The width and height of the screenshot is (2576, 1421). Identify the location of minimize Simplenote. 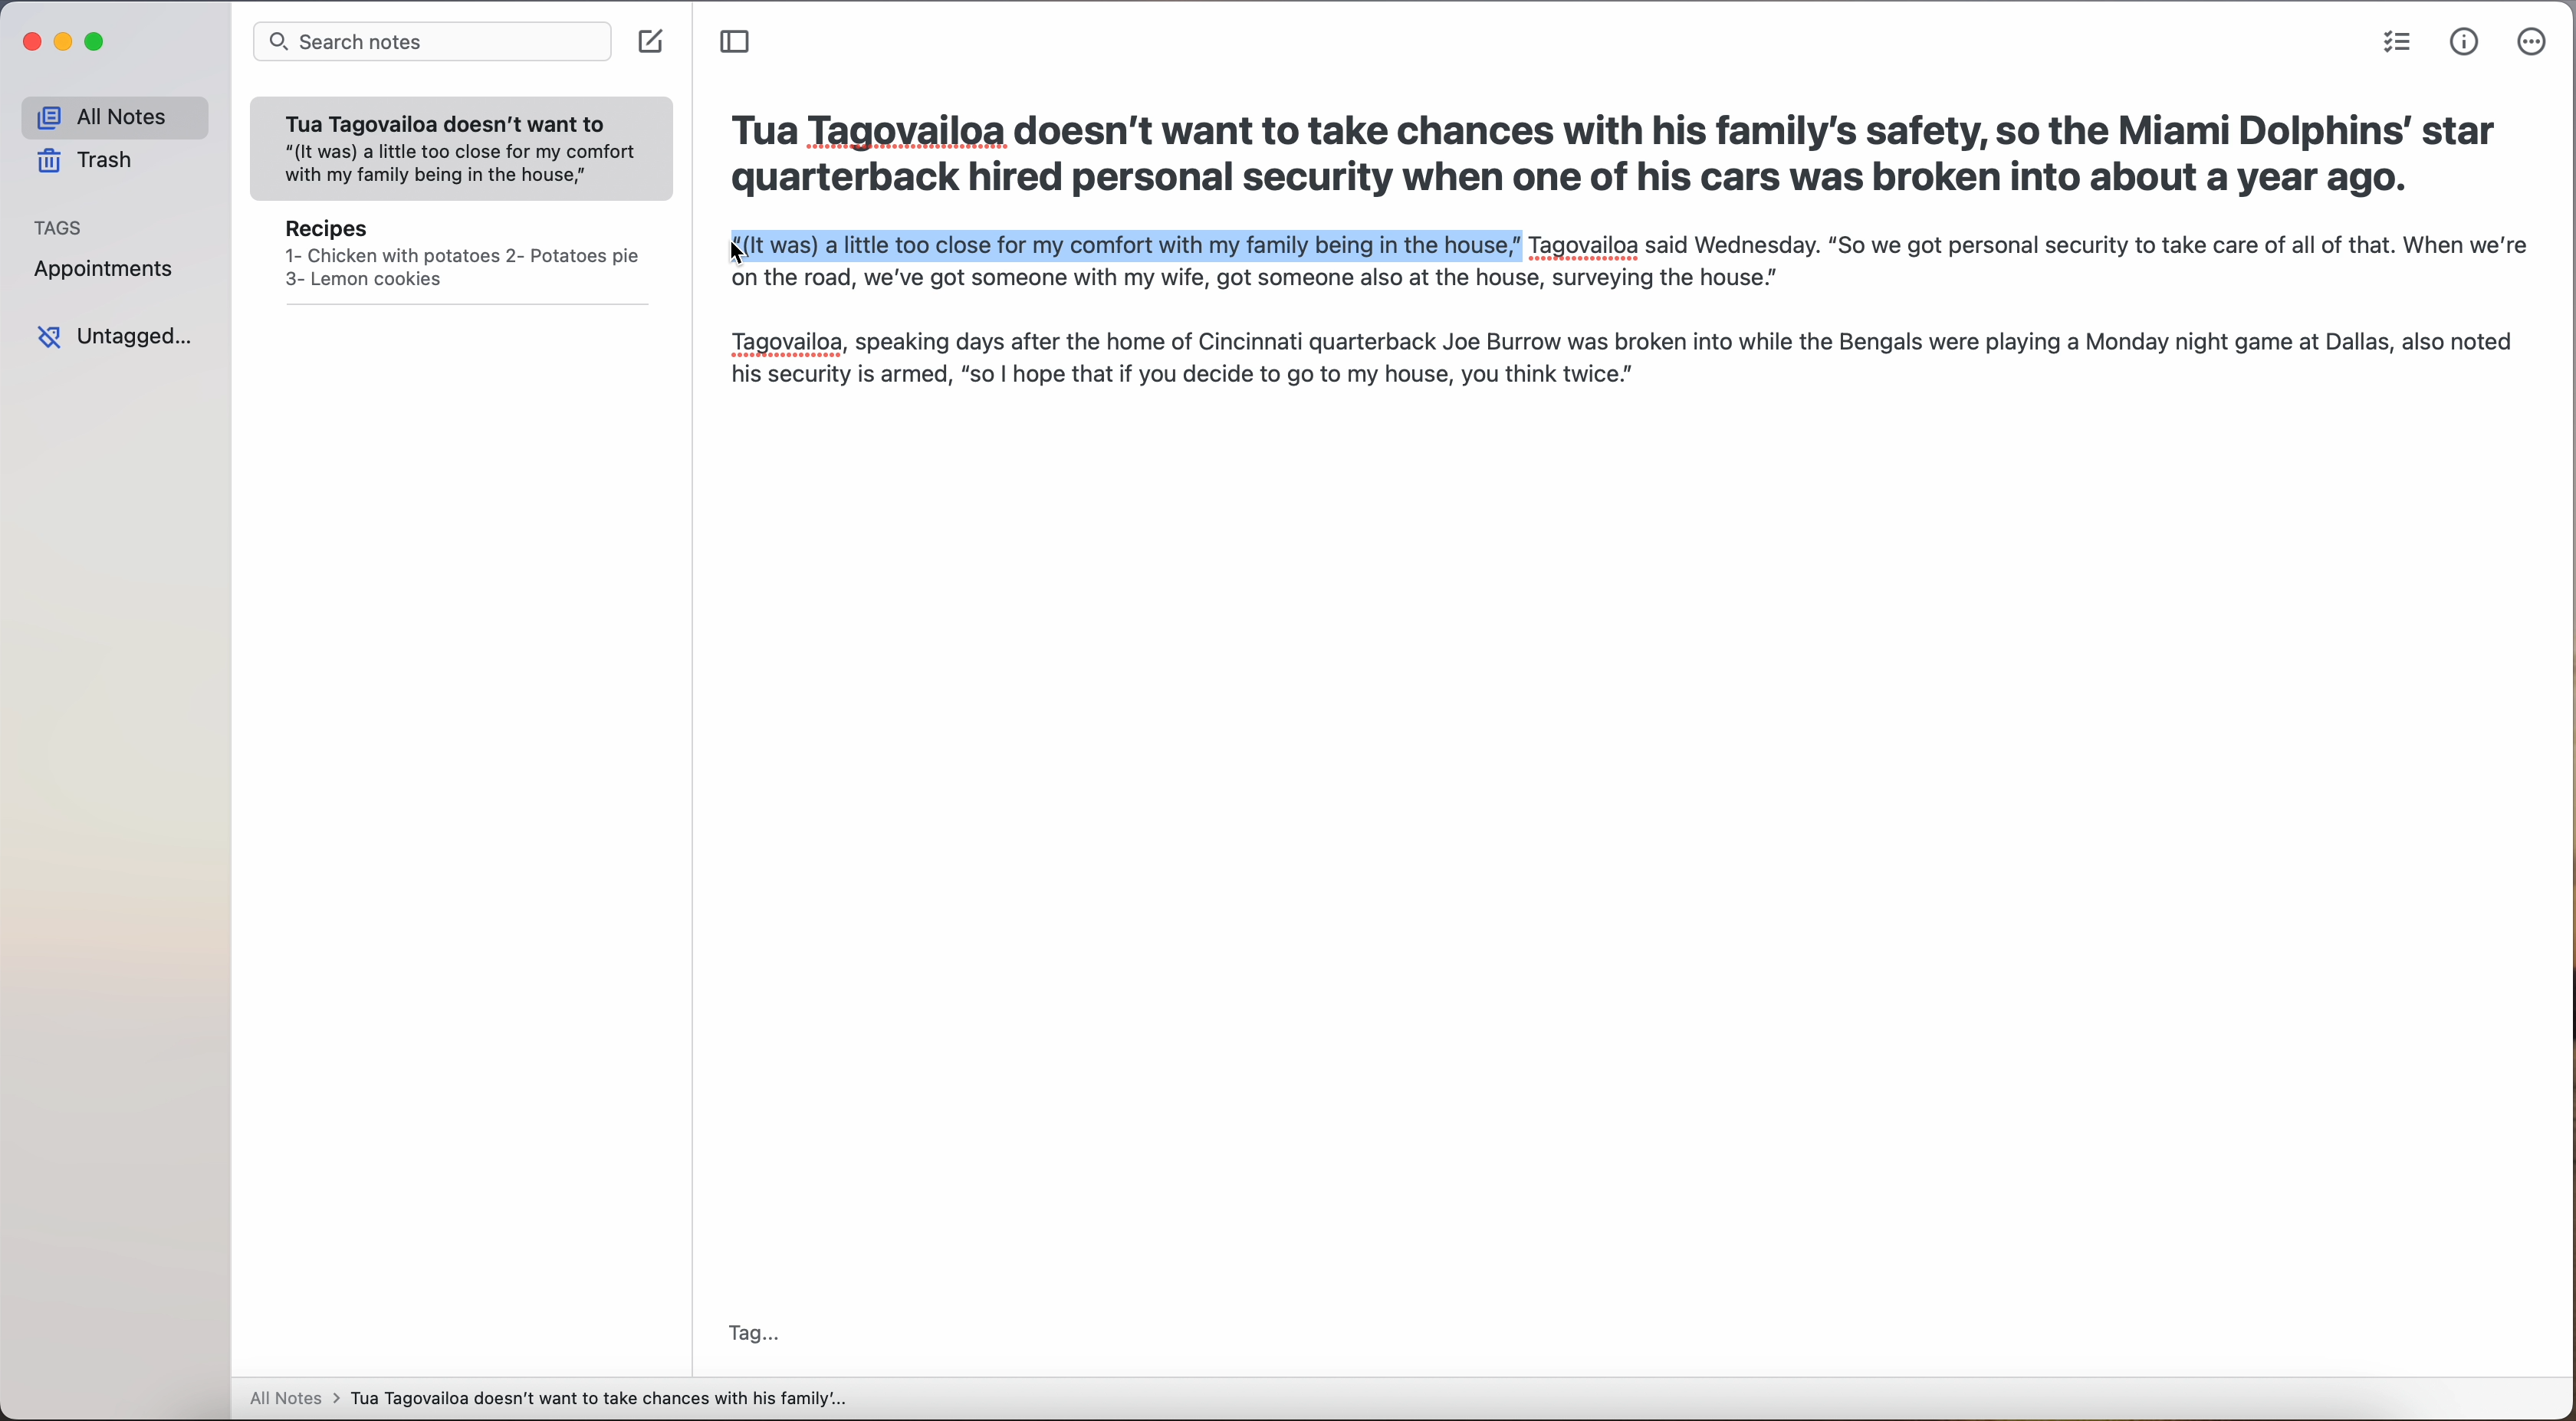
(66, 42).